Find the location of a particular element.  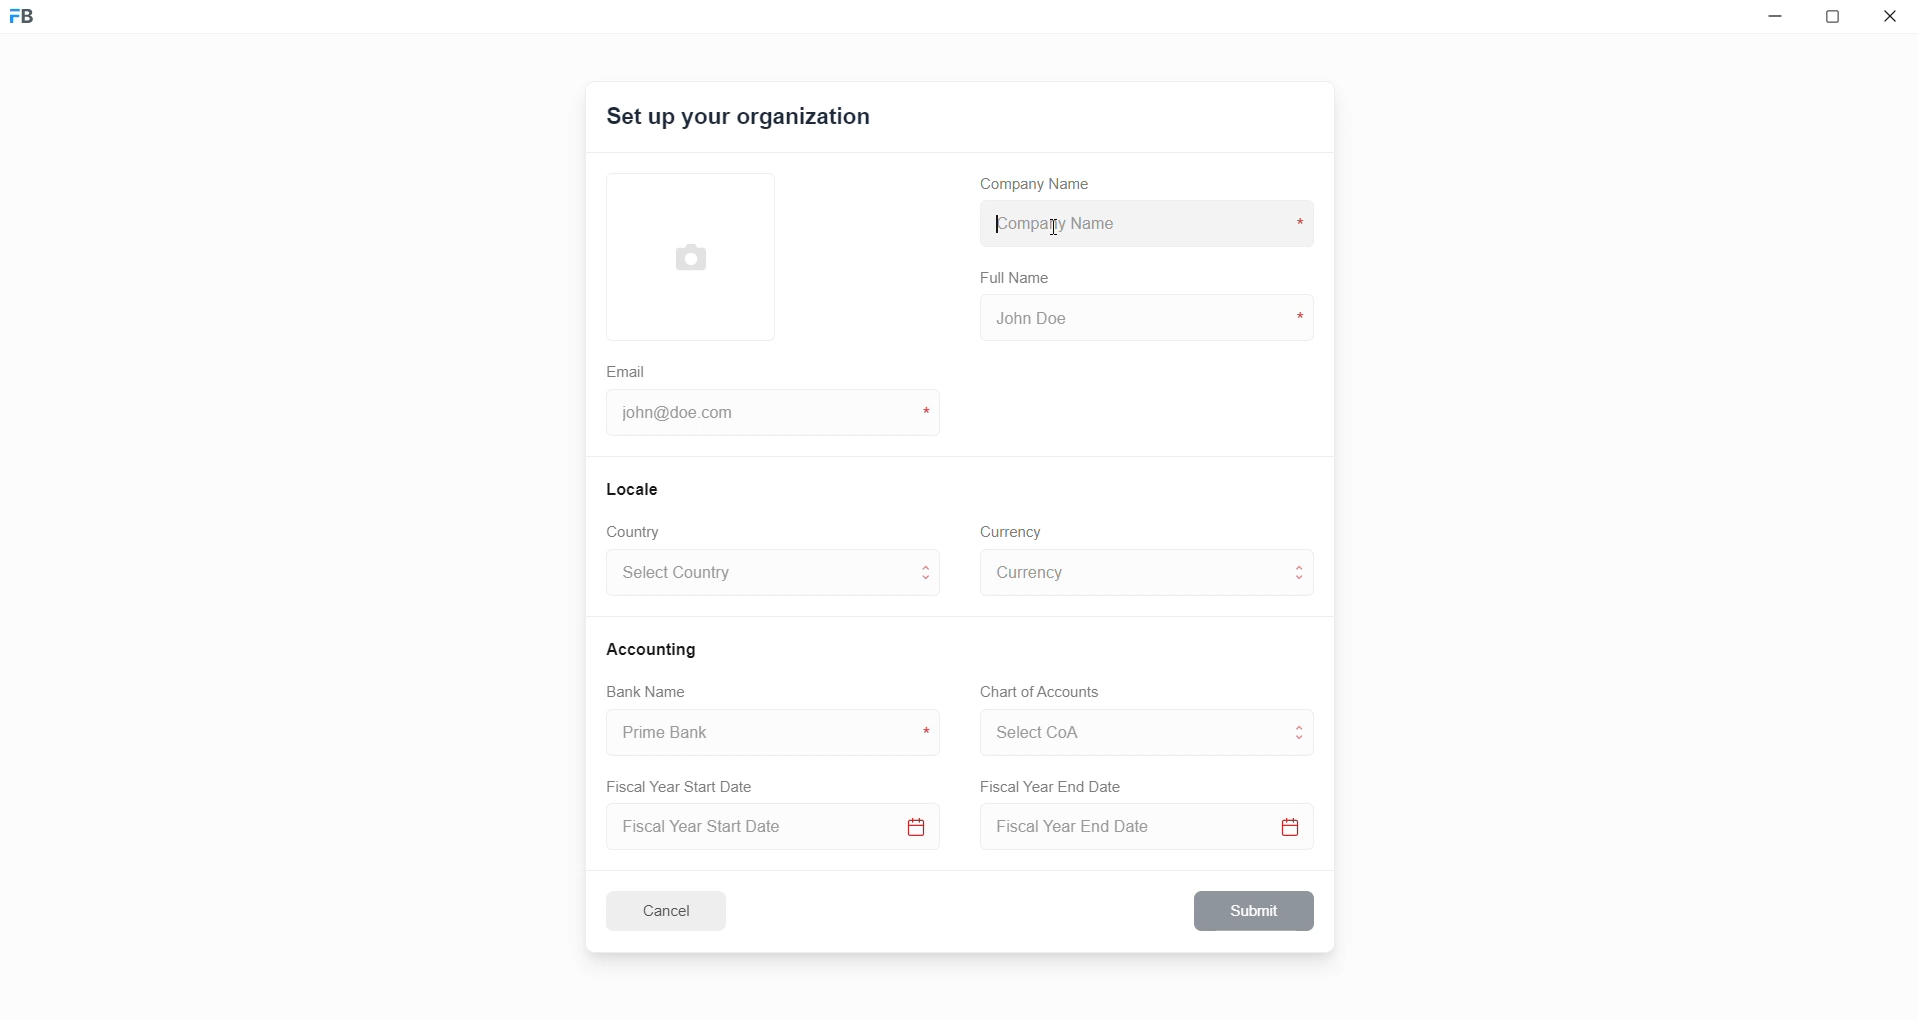

move to above curreny is located at coordinates (1304, 564).